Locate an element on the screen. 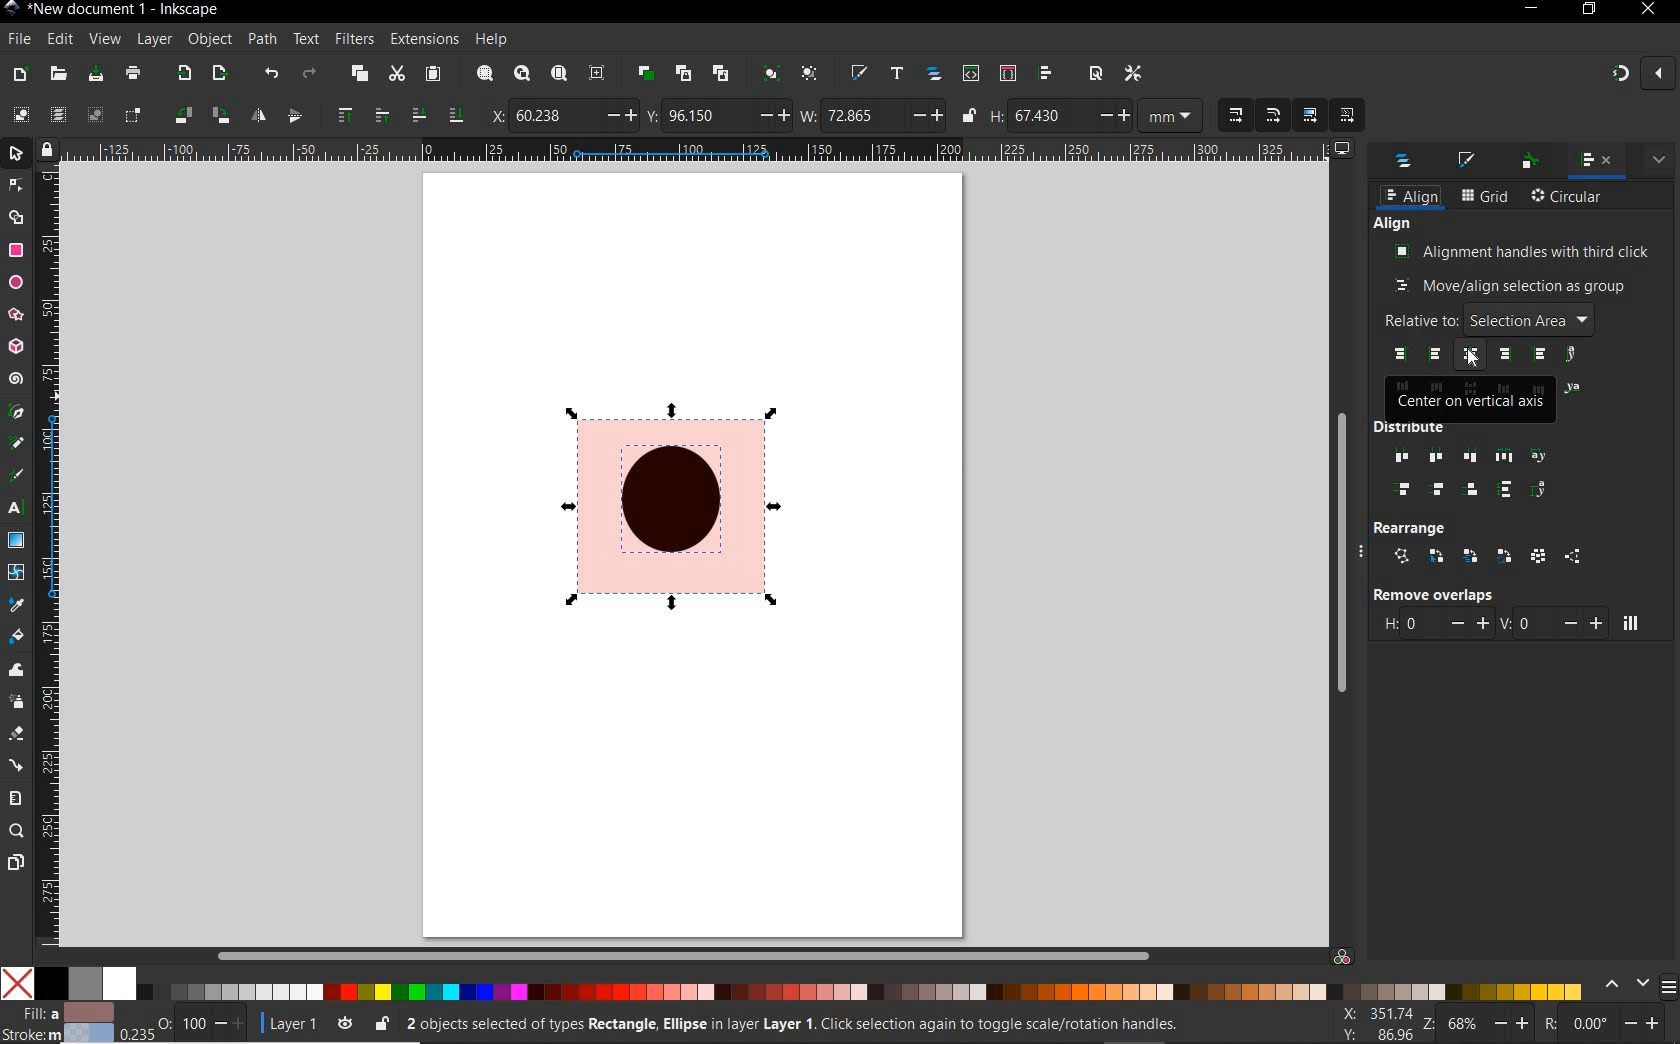 The width and height of the screenshot is (1680, 1044). object flip 90 clockwise is located at coordinates (199, 114).